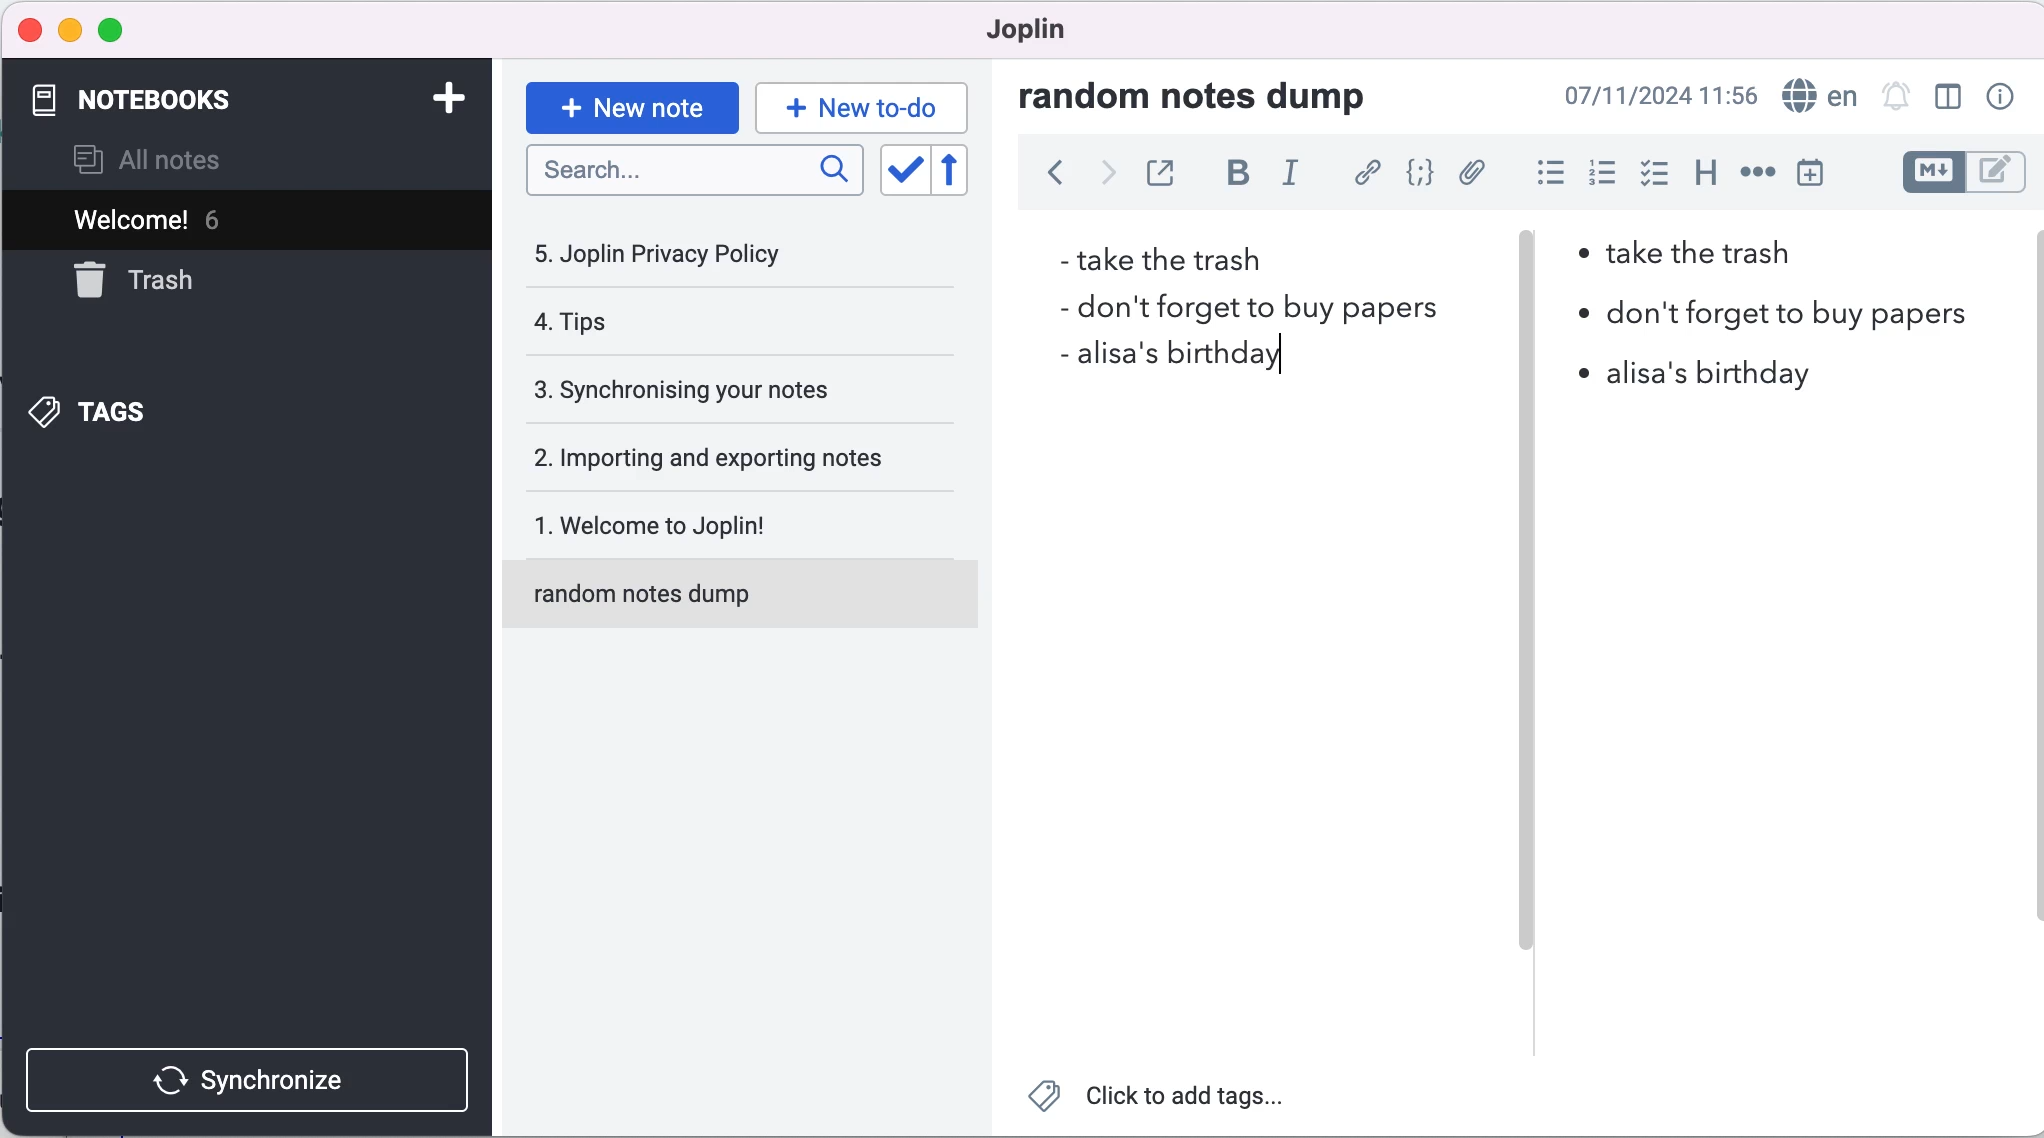 This screenshot has width=2044, height=1138. Describe the element at coordinates (1045, 179) in the screenshot. I see `back` at that location.